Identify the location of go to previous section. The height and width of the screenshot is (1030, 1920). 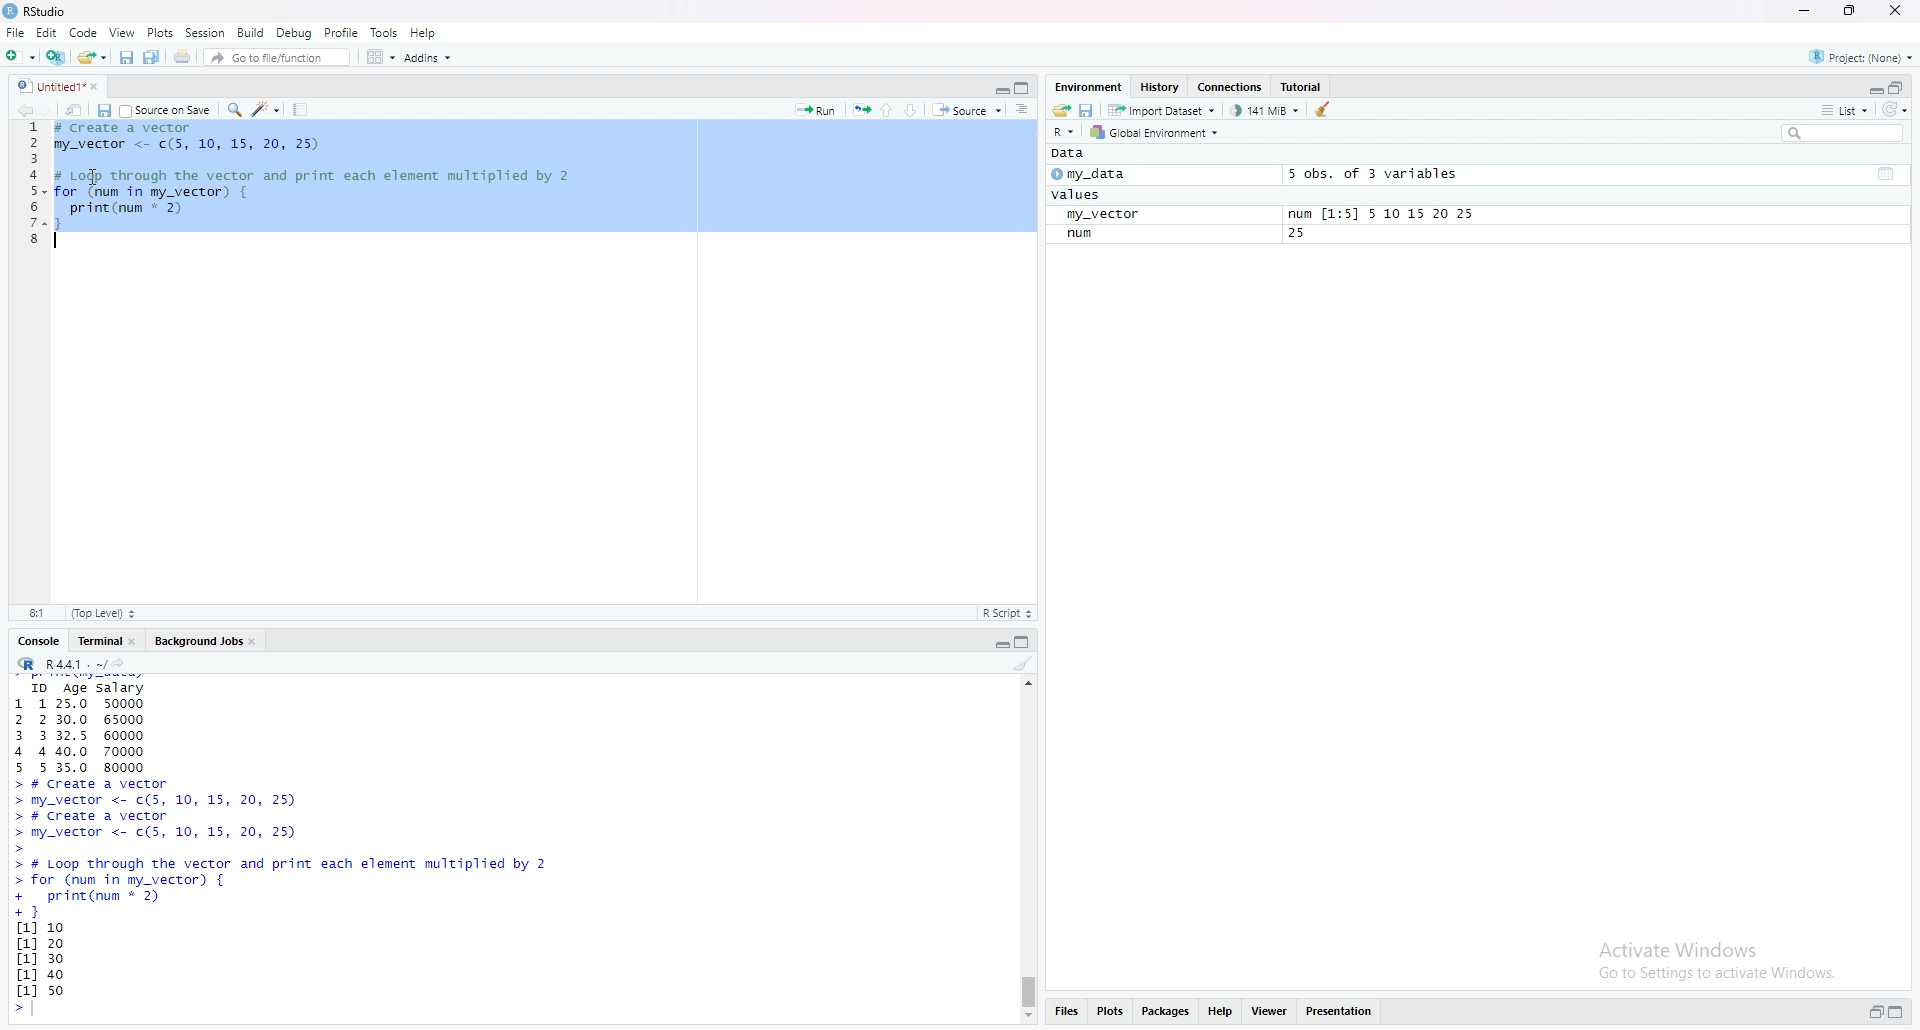
(886, 109).